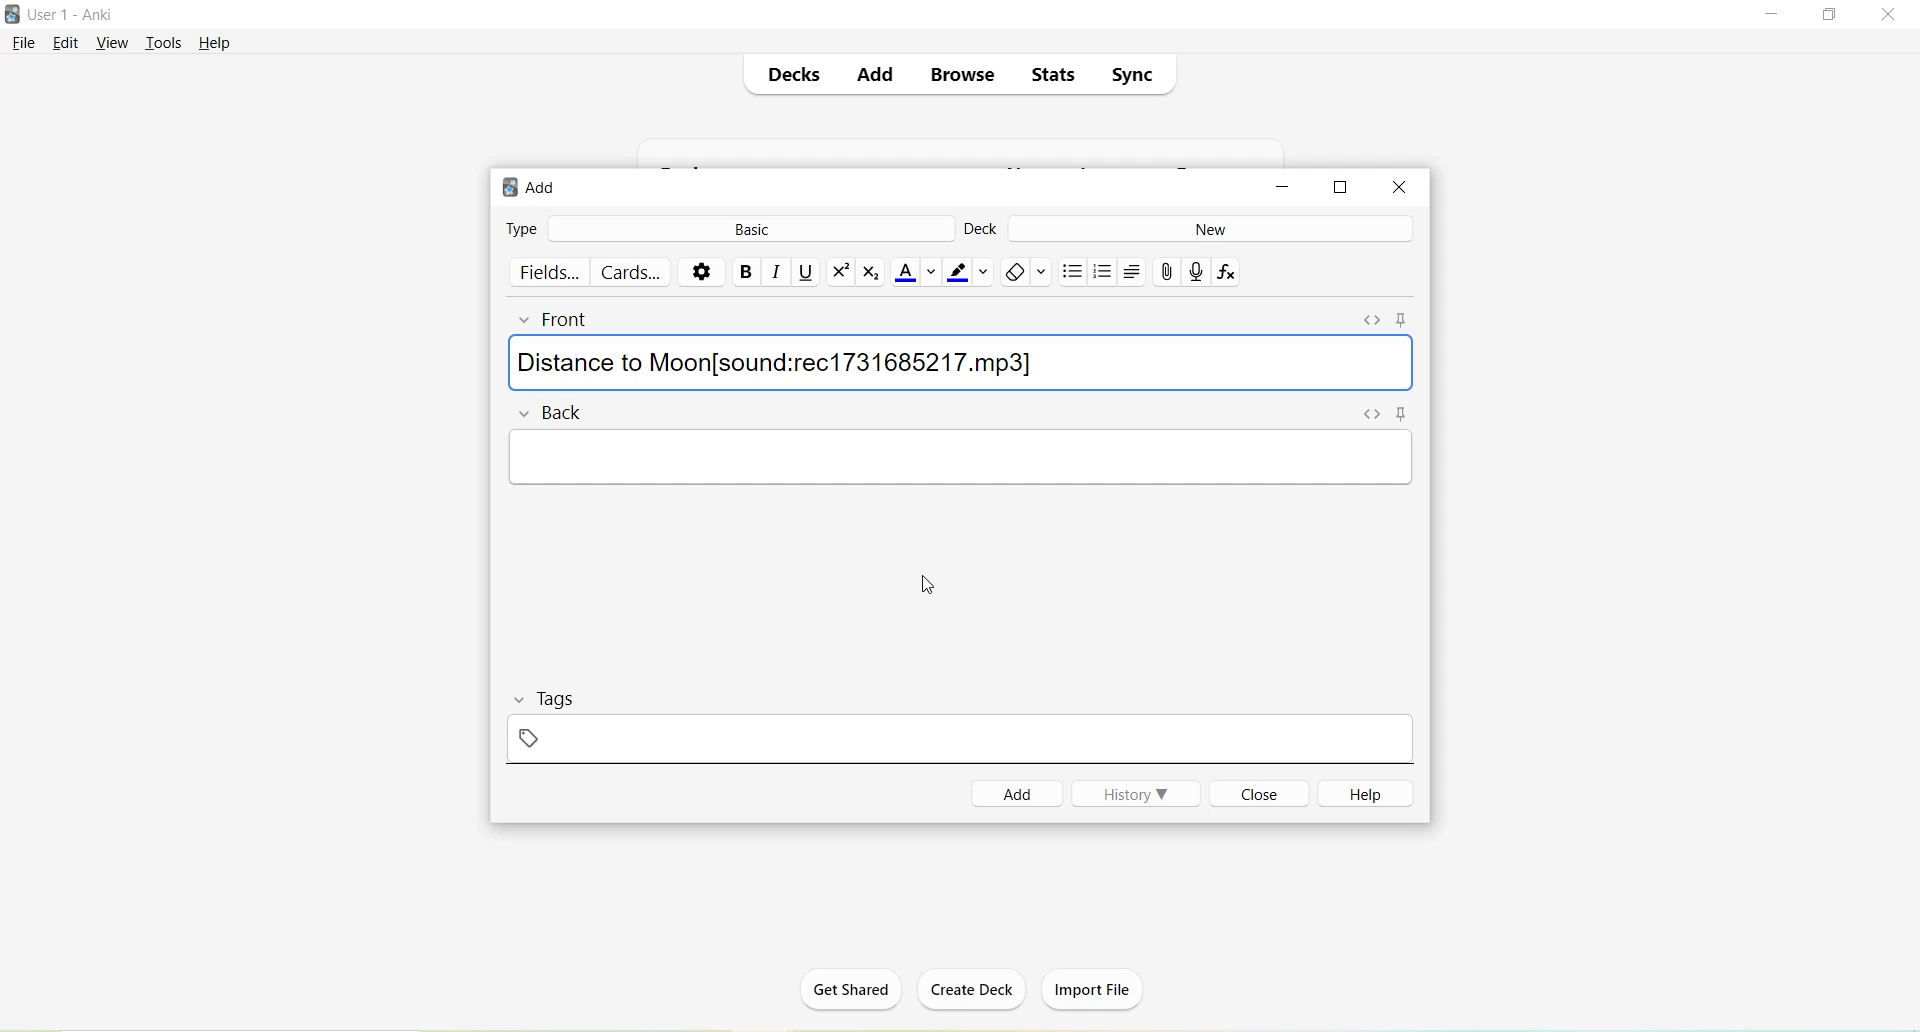 The width and height of the screenshot is (1920, 1032). Describe the element at coordinates (1256, 793) in the screenshot. I see `Close` at that location.